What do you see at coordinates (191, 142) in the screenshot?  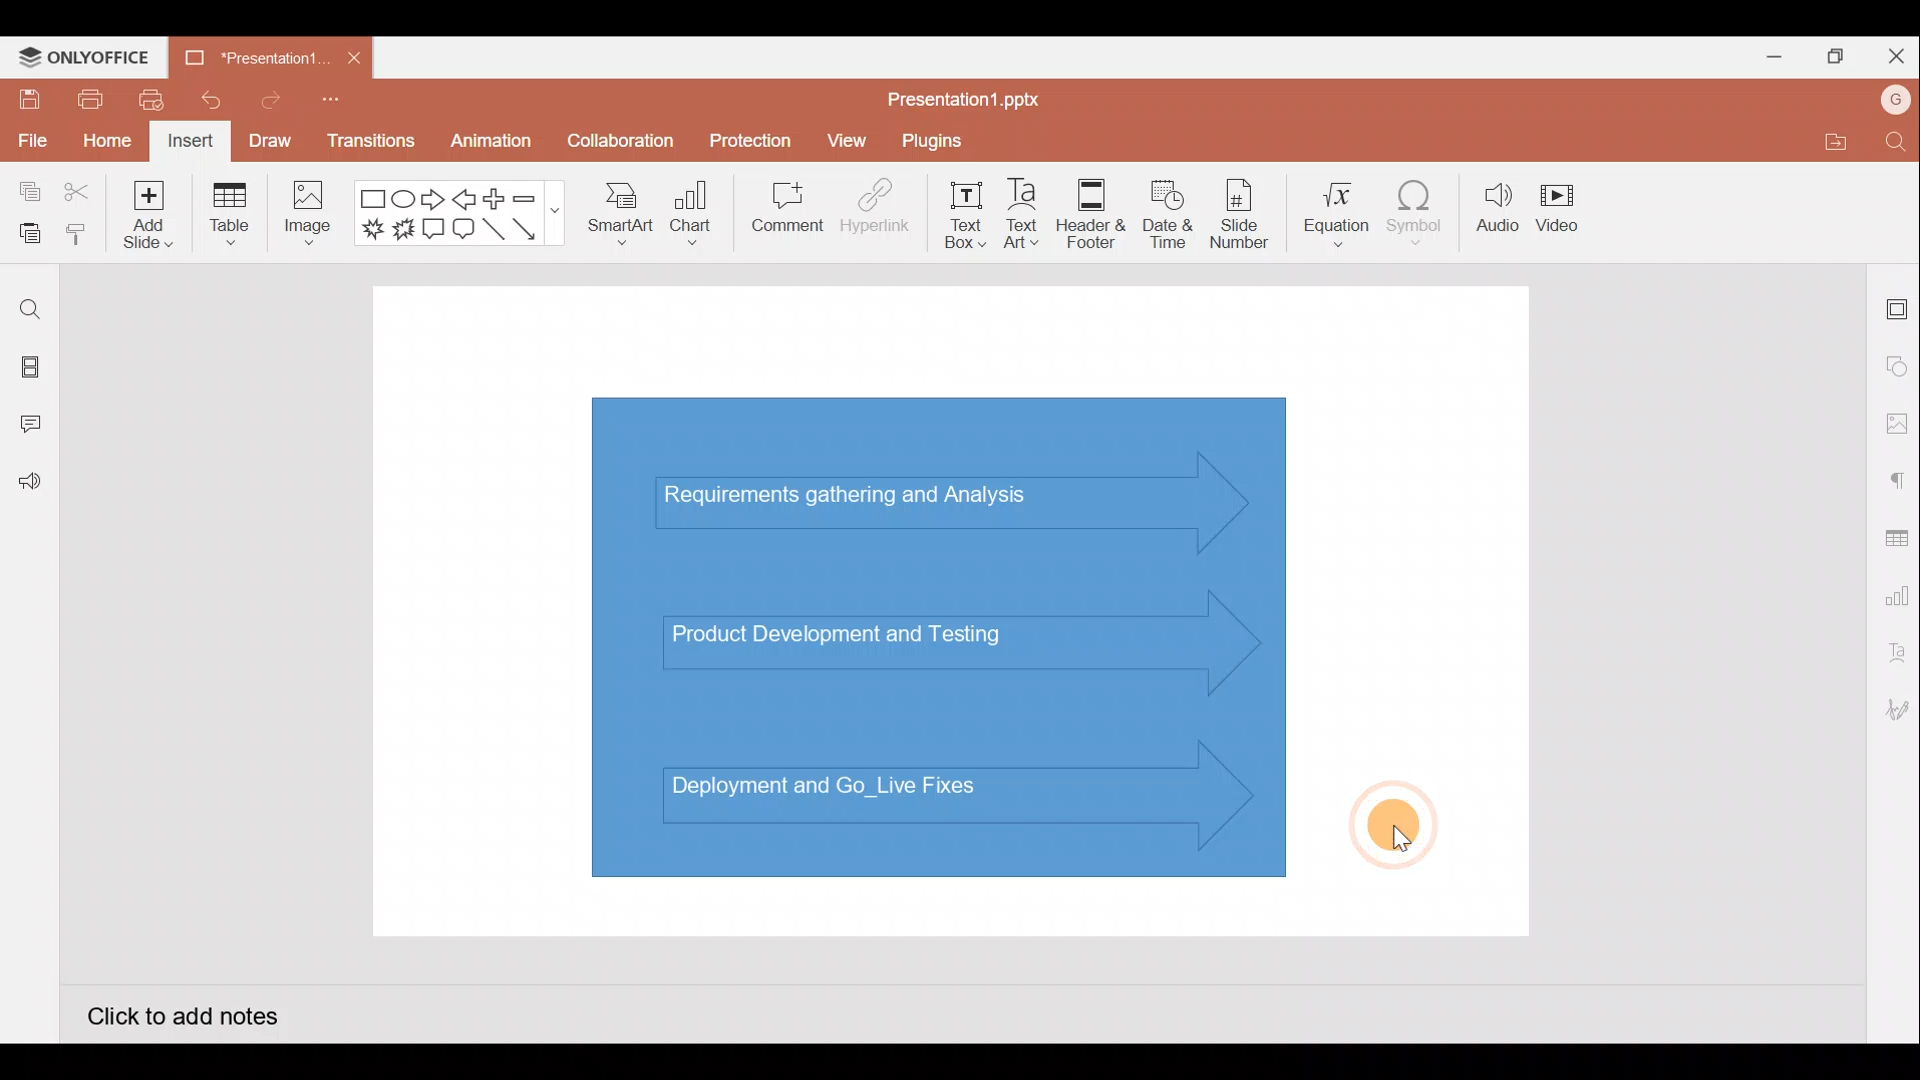 I see `Insert` at bounding box center [191, 142].